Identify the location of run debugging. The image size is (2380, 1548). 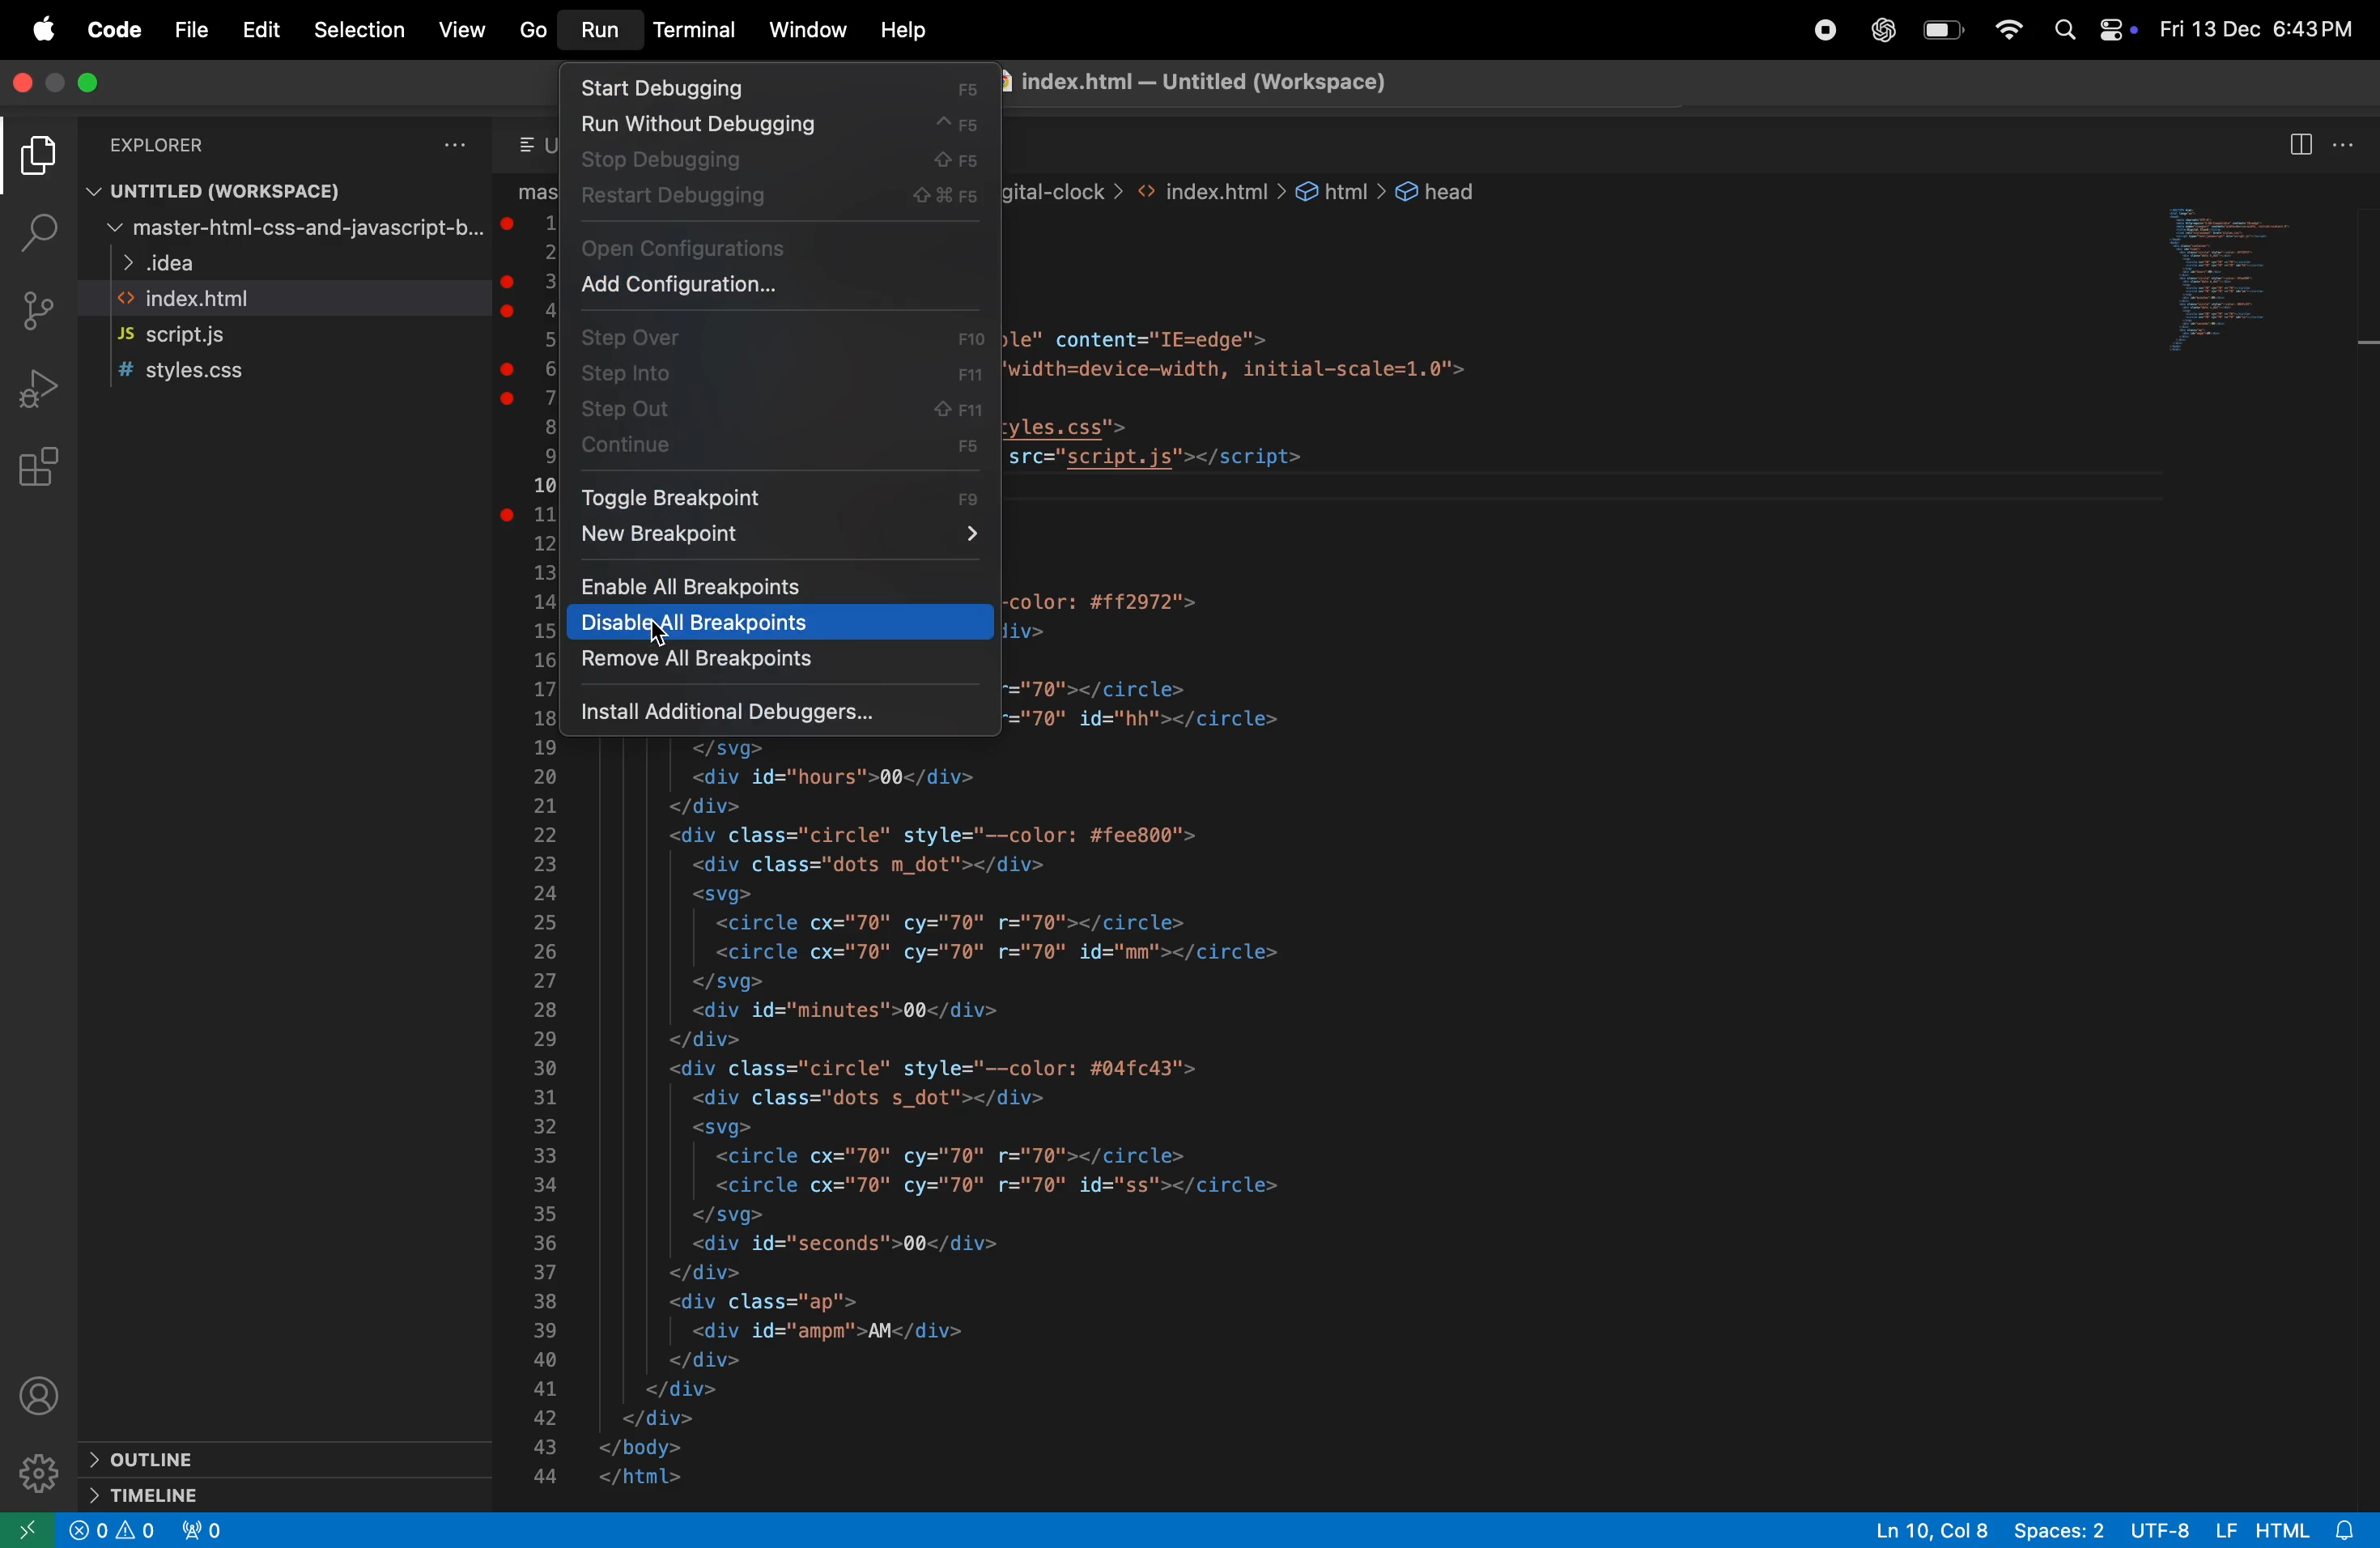
(777, 125).